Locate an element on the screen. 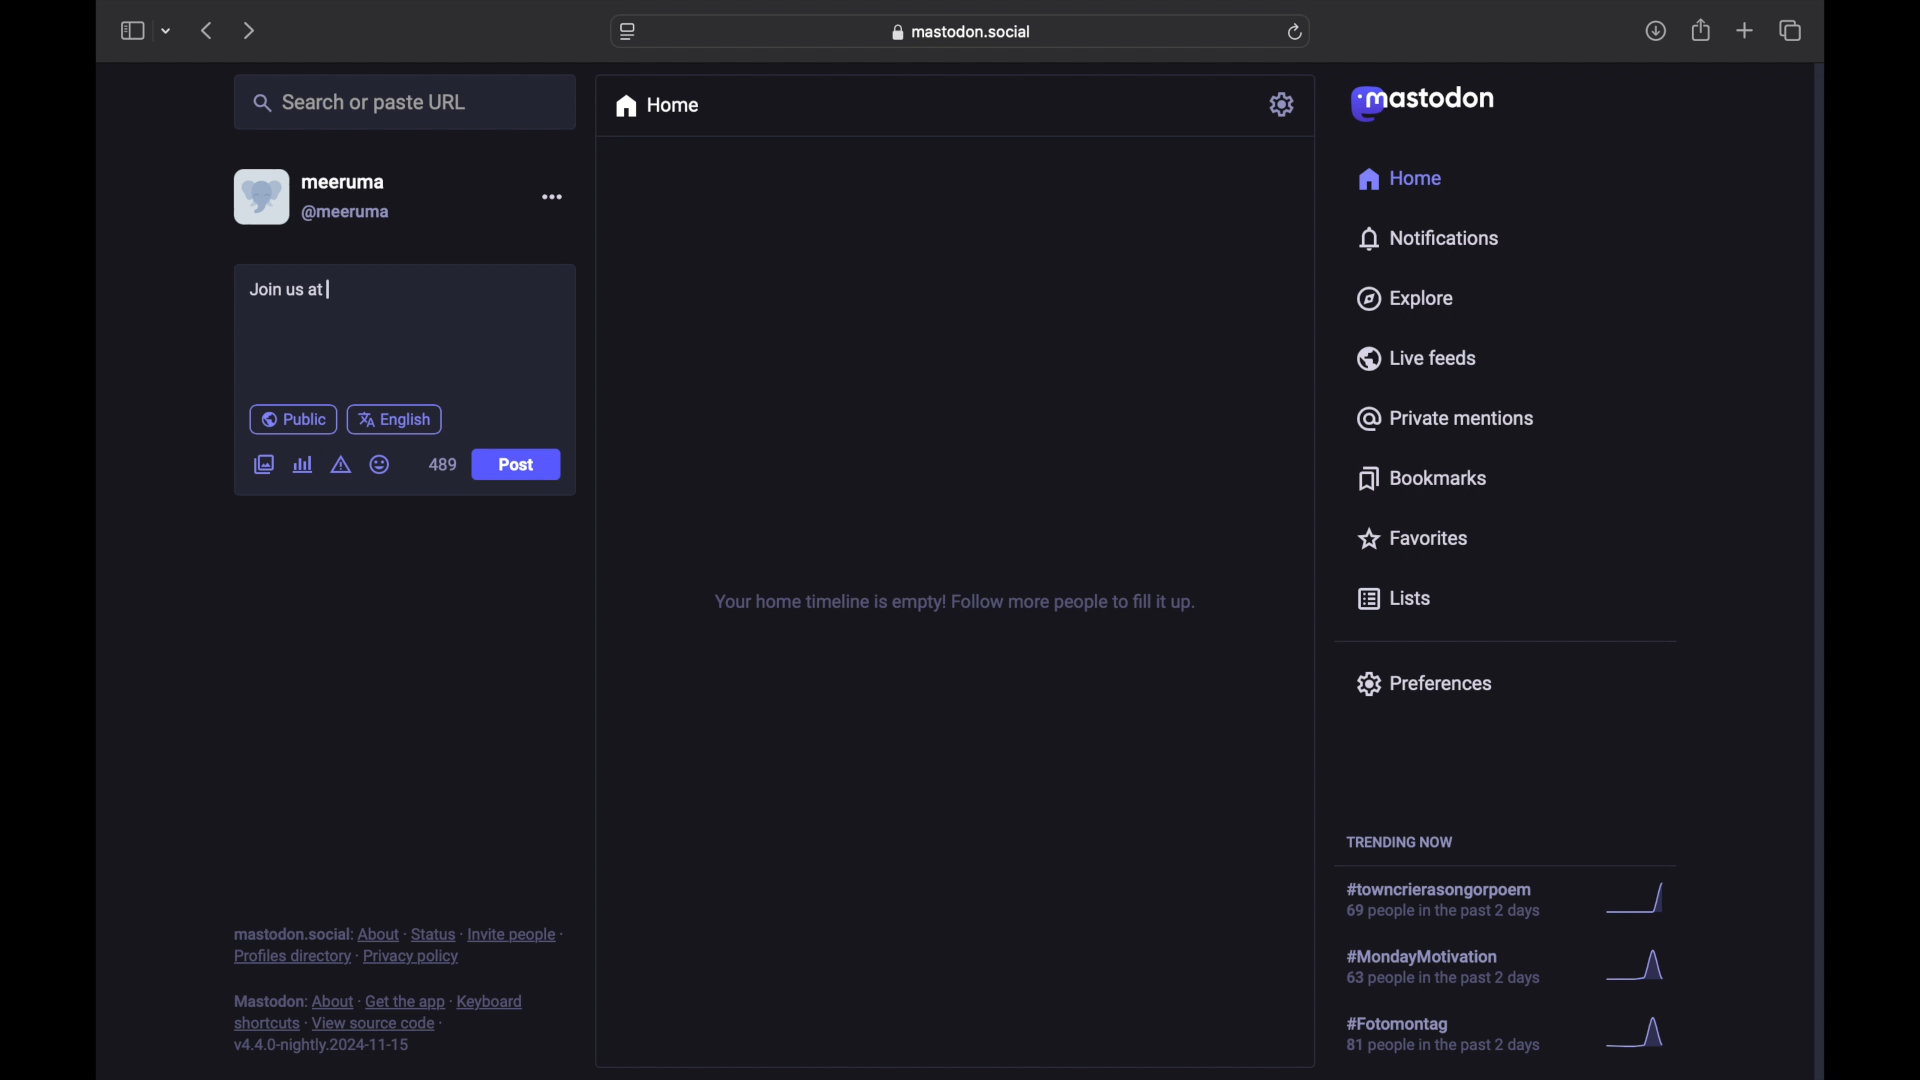  next is located at coordinates (251, 30).